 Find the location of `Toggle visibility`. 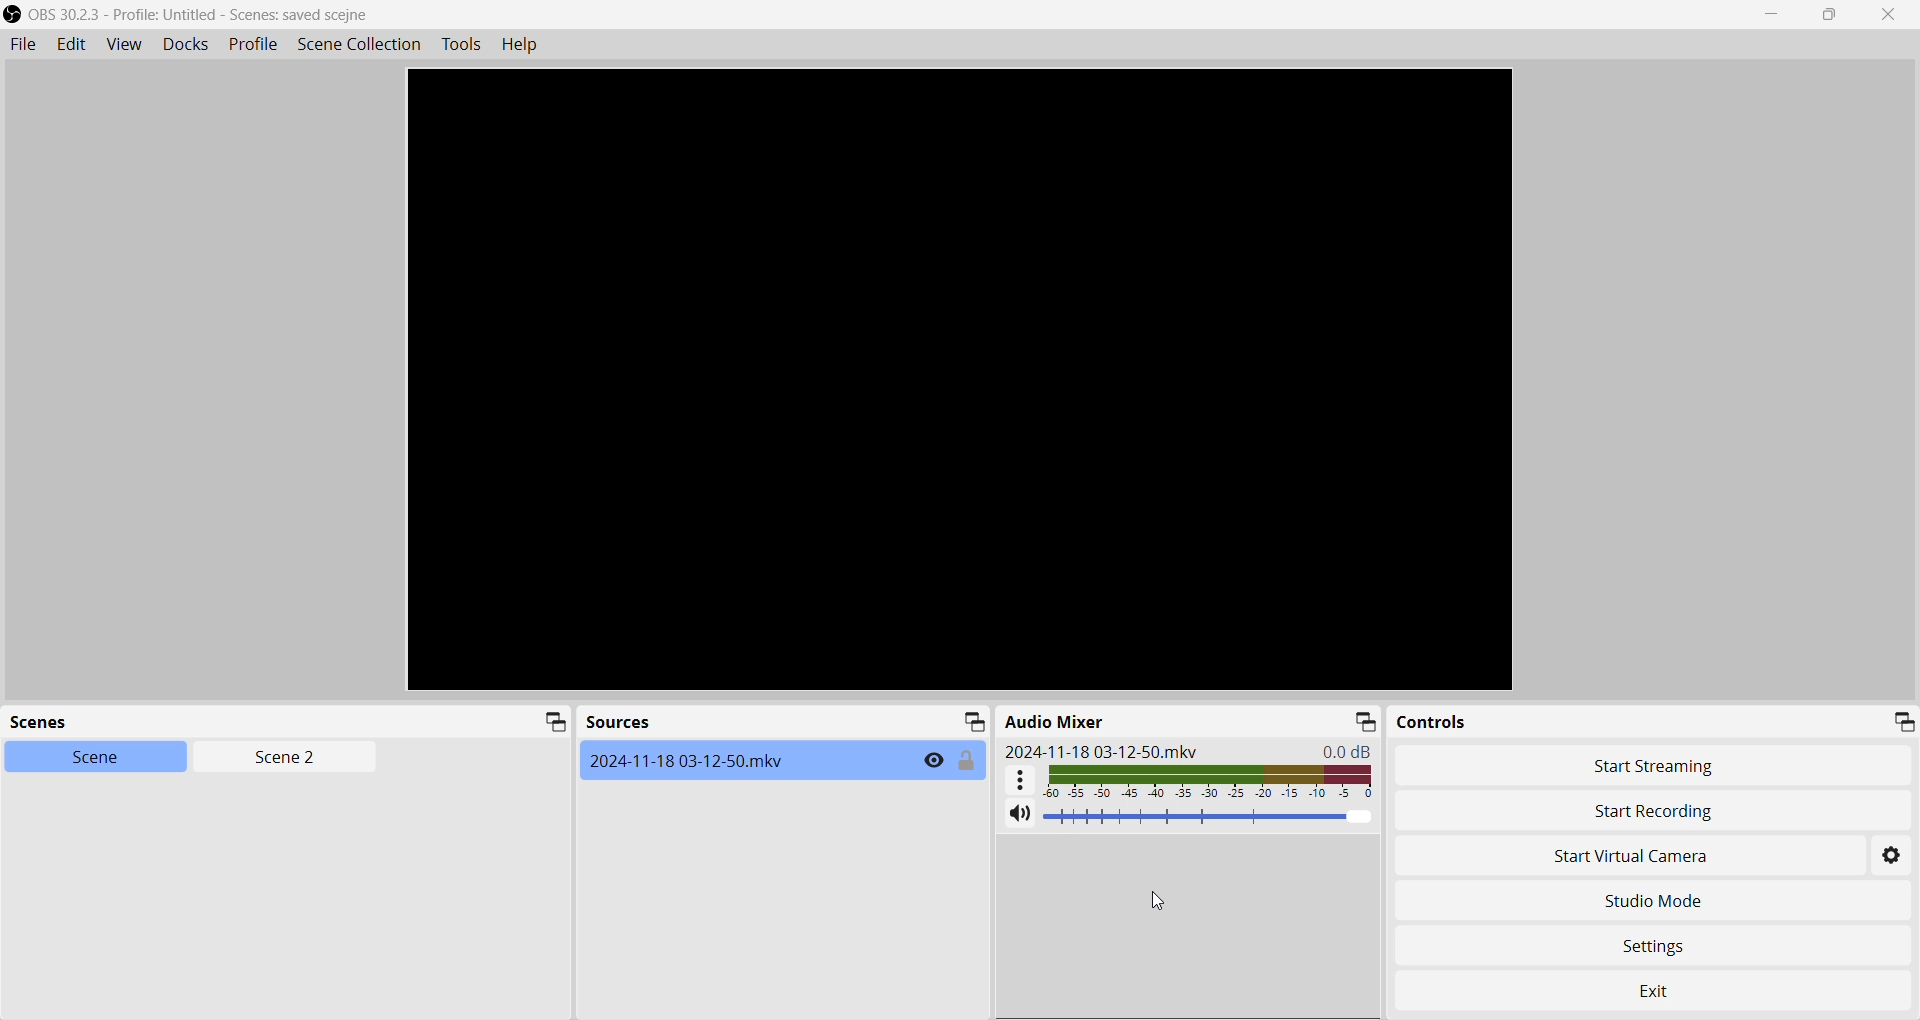

Toggle visibility is located at coordinates (933, 761).